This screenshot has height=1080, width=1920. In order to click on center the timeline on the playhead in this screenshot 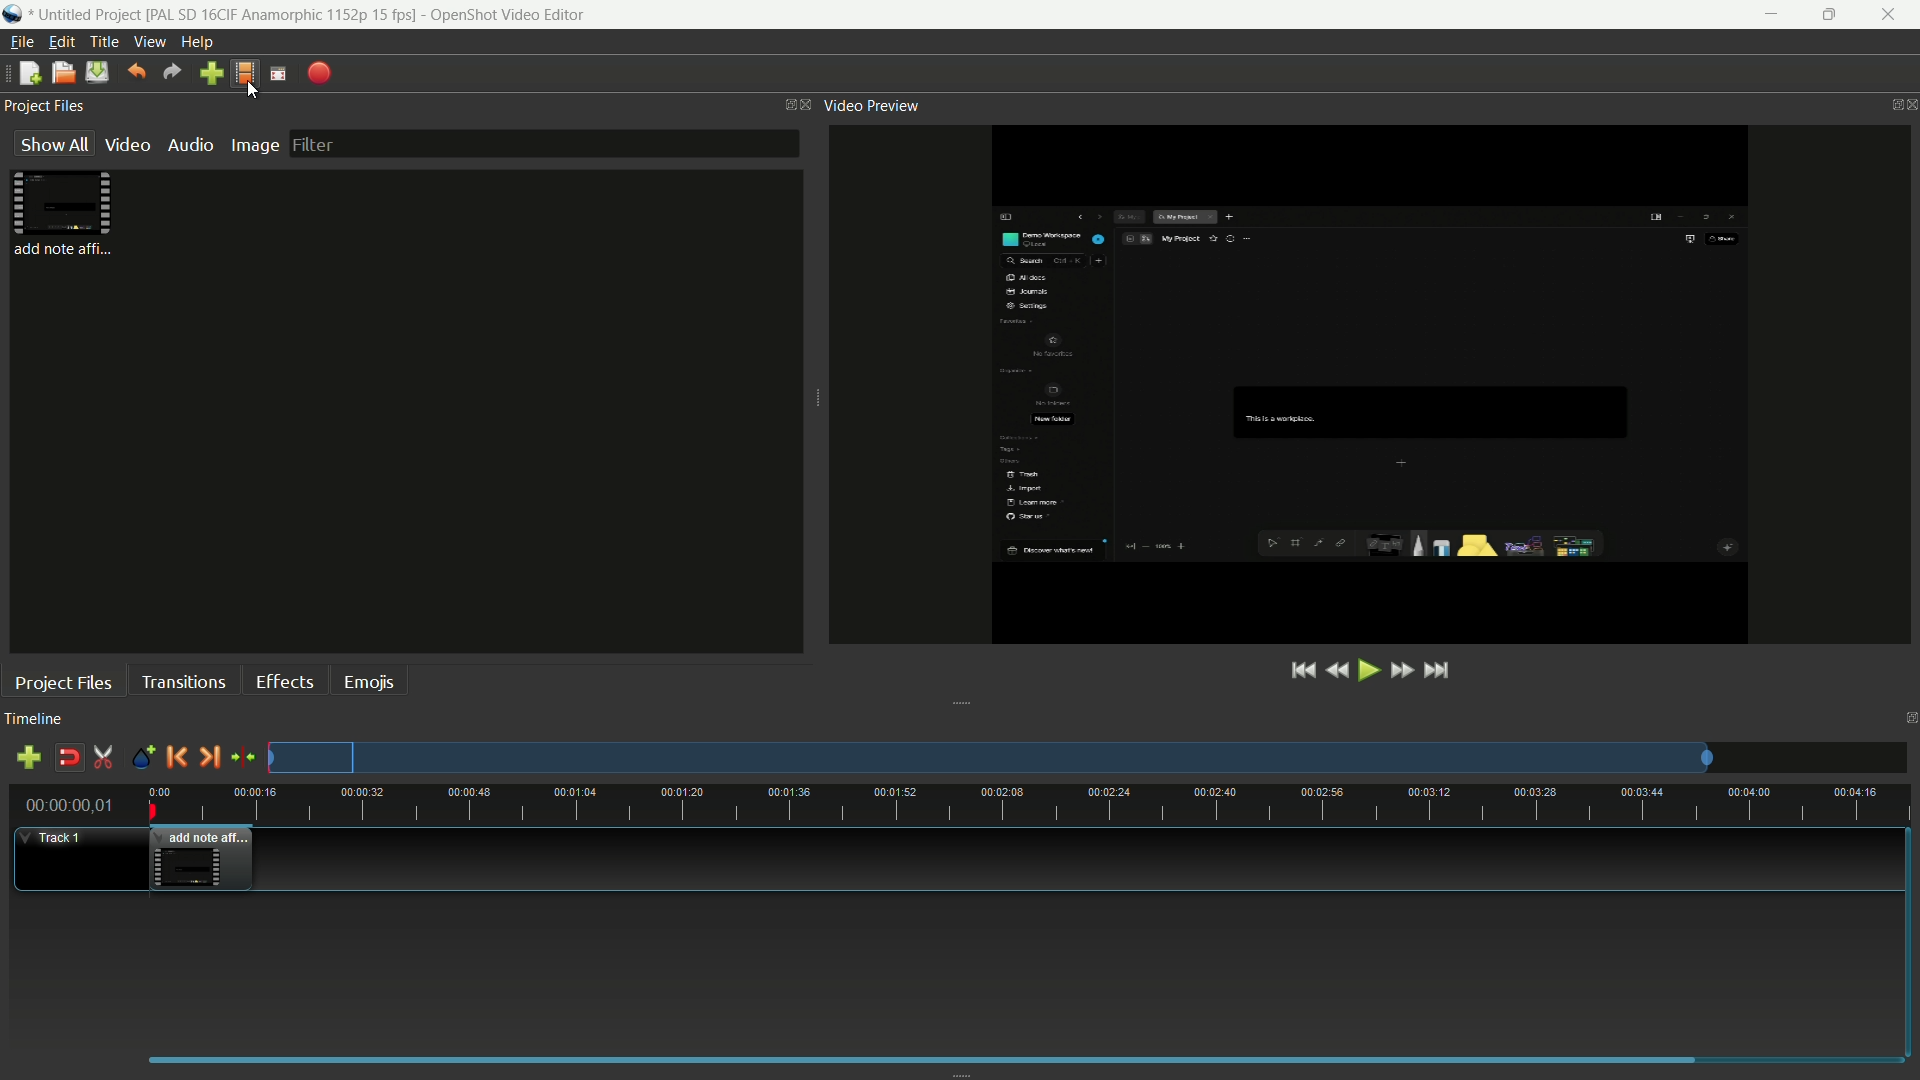, I will do `click(243, 758)`.